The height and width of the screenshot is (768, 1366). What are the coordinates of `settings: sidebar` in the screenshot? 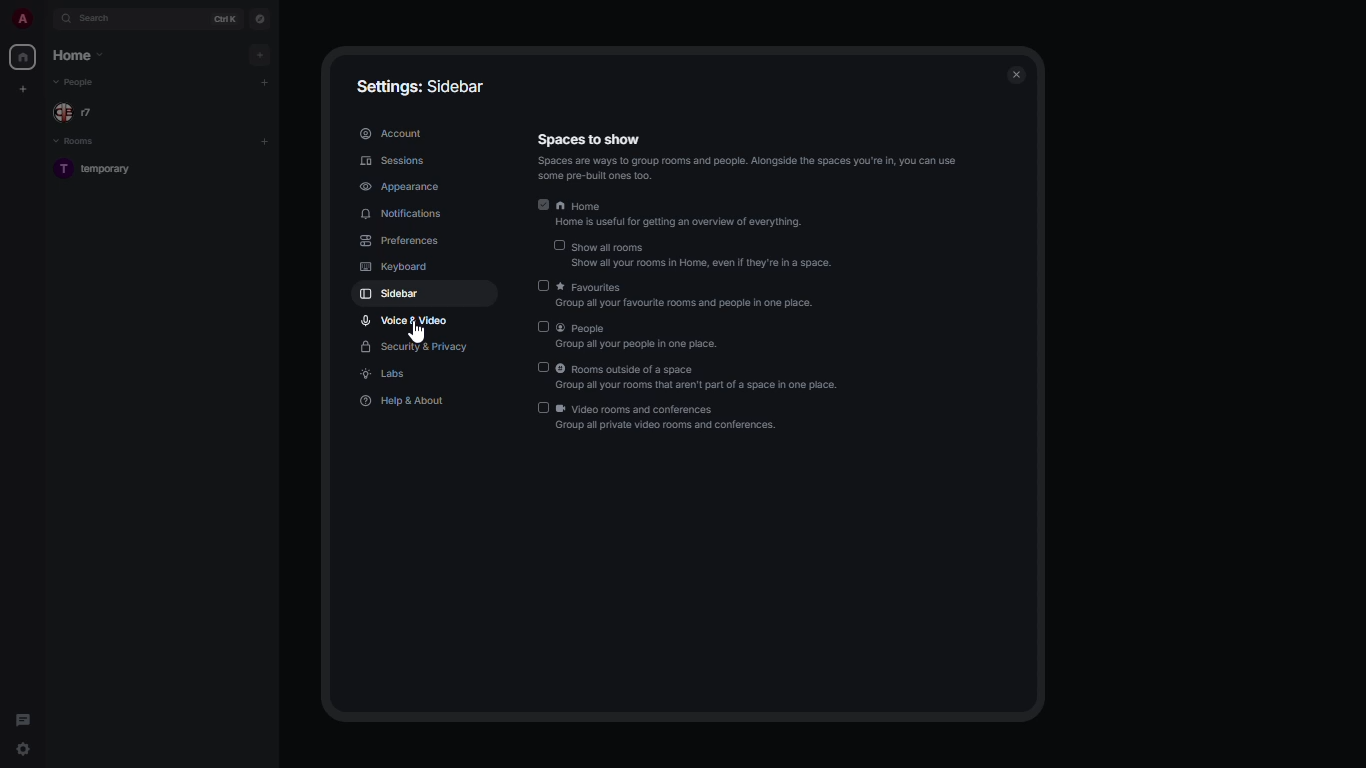 It's located at (419, 84).